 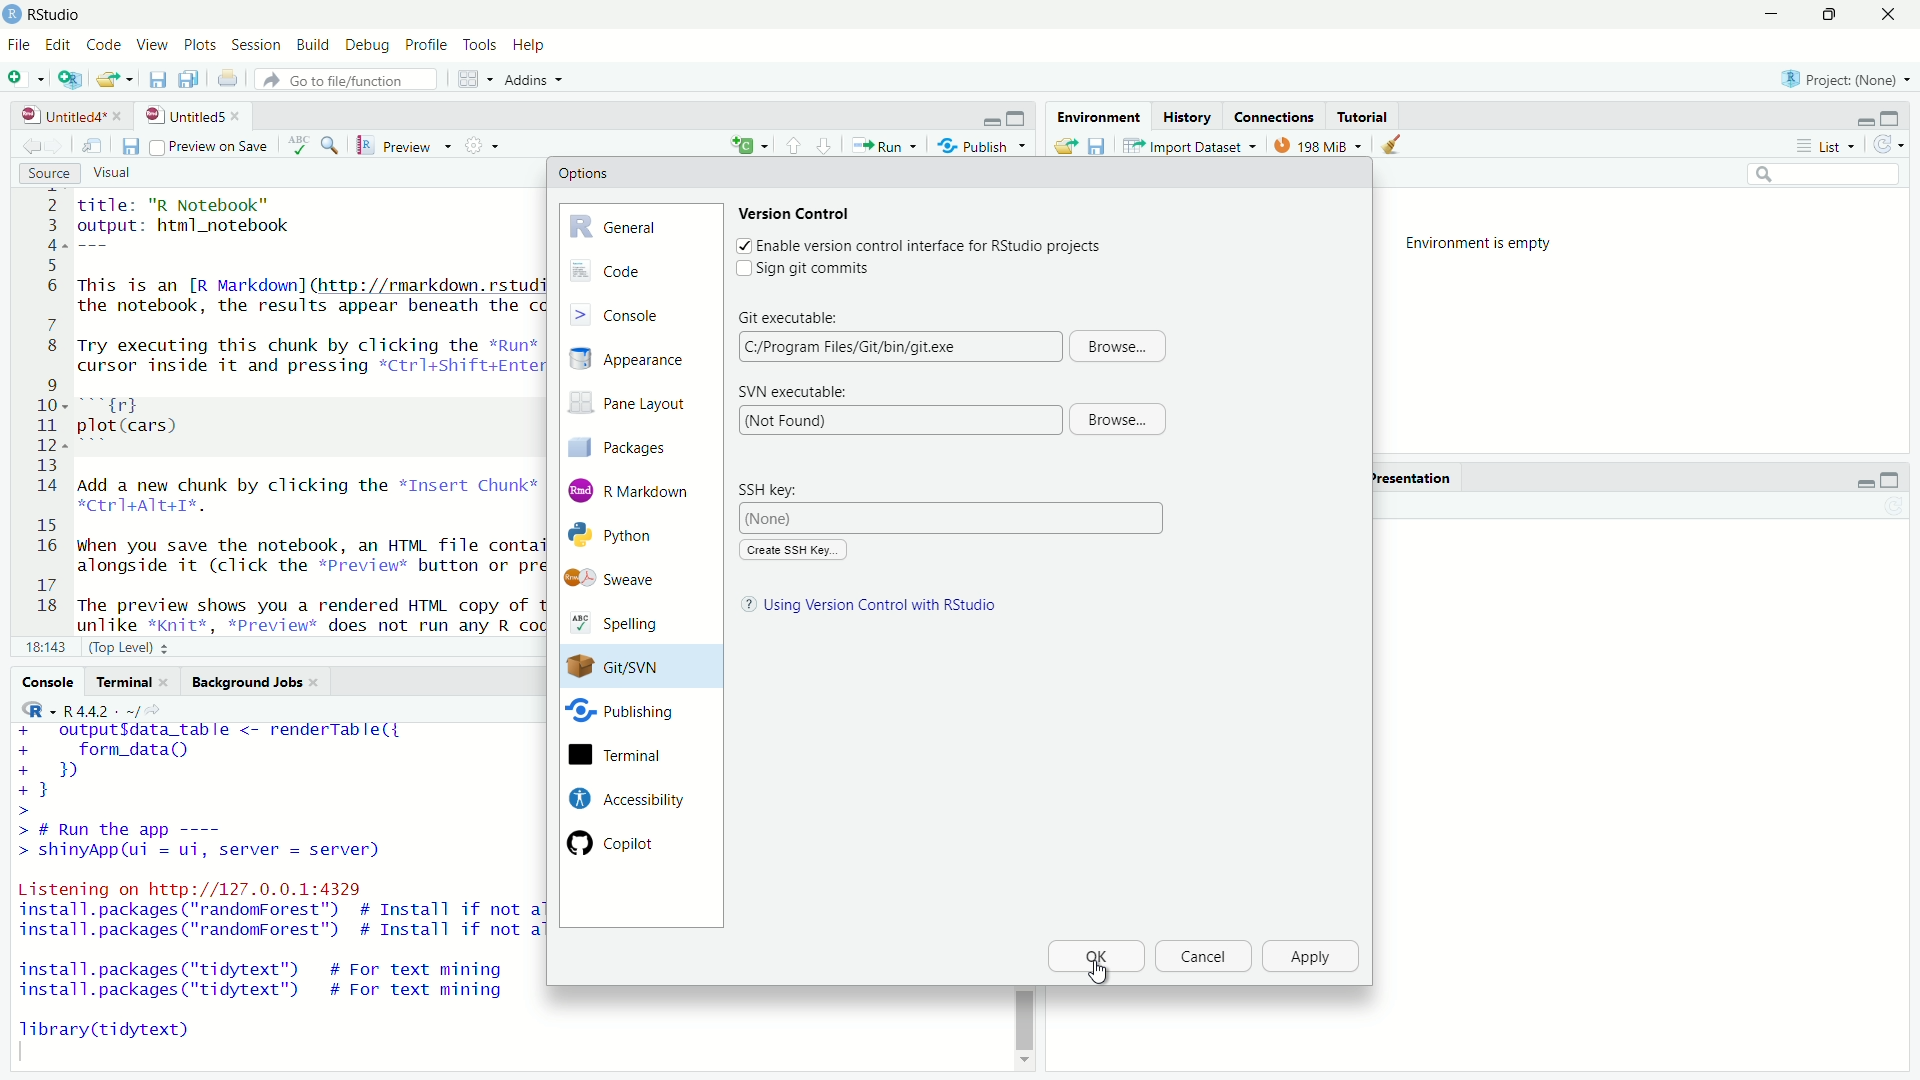 I want to click on Preview, so click(x=405, y=146).